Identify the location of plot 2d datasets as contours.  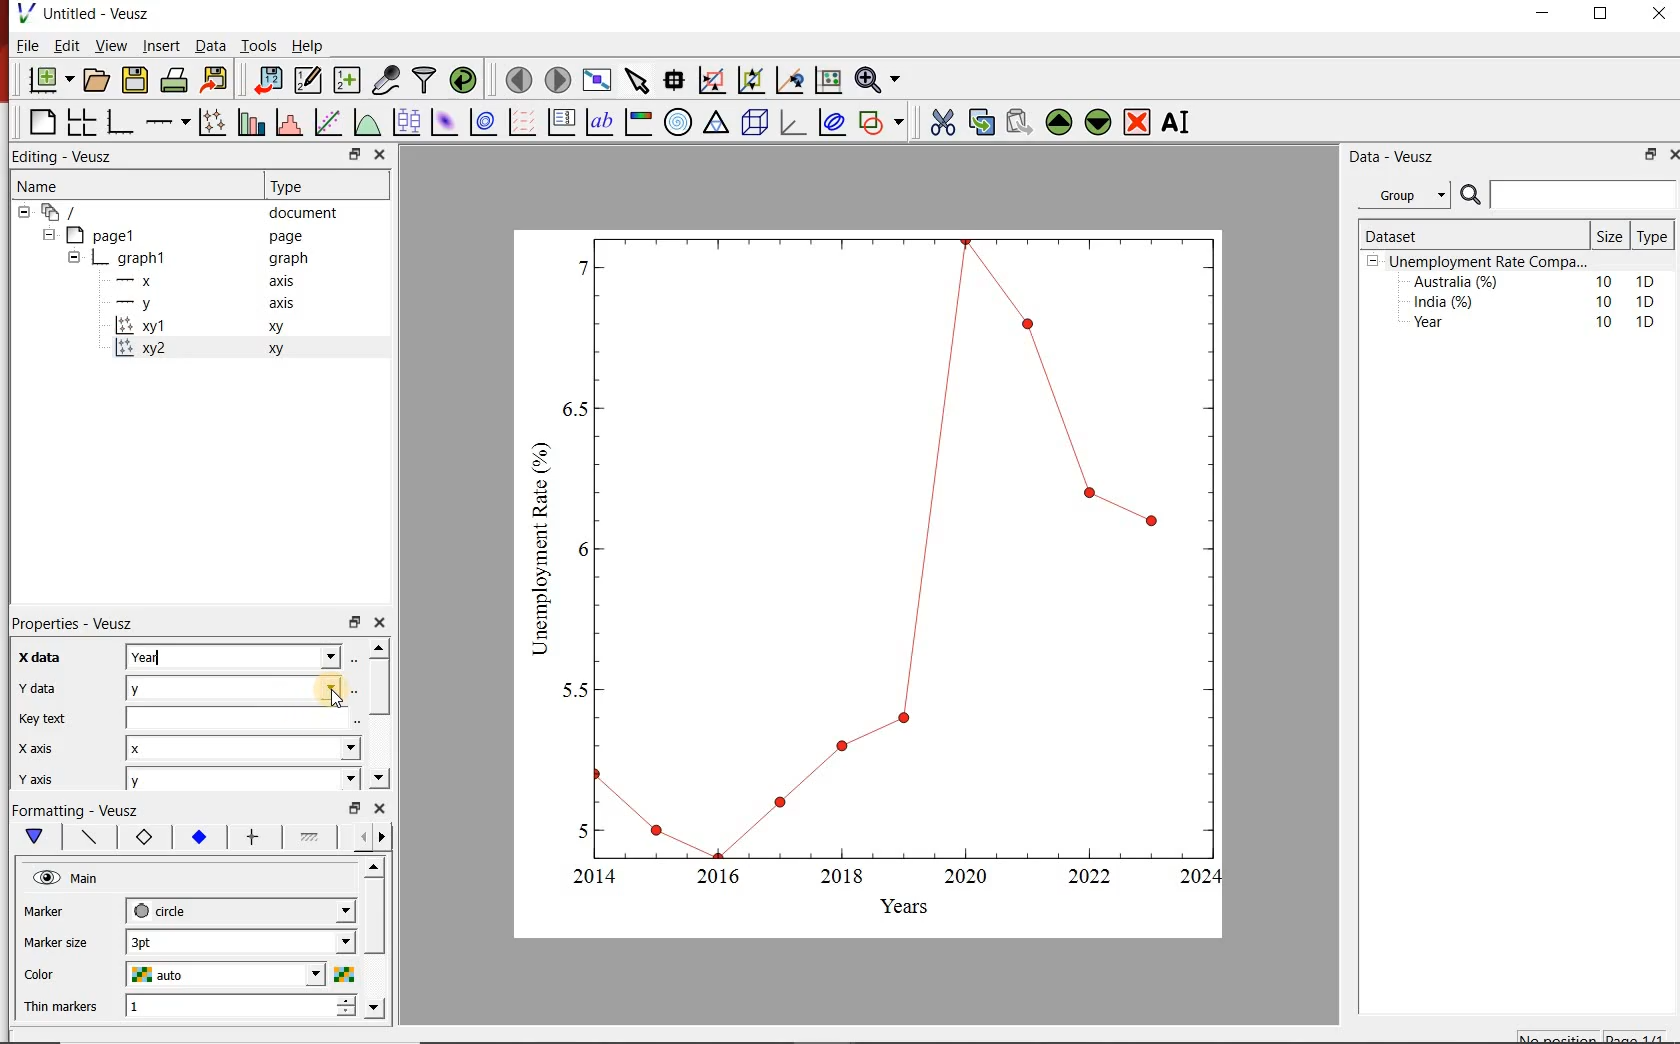
(482, 122).